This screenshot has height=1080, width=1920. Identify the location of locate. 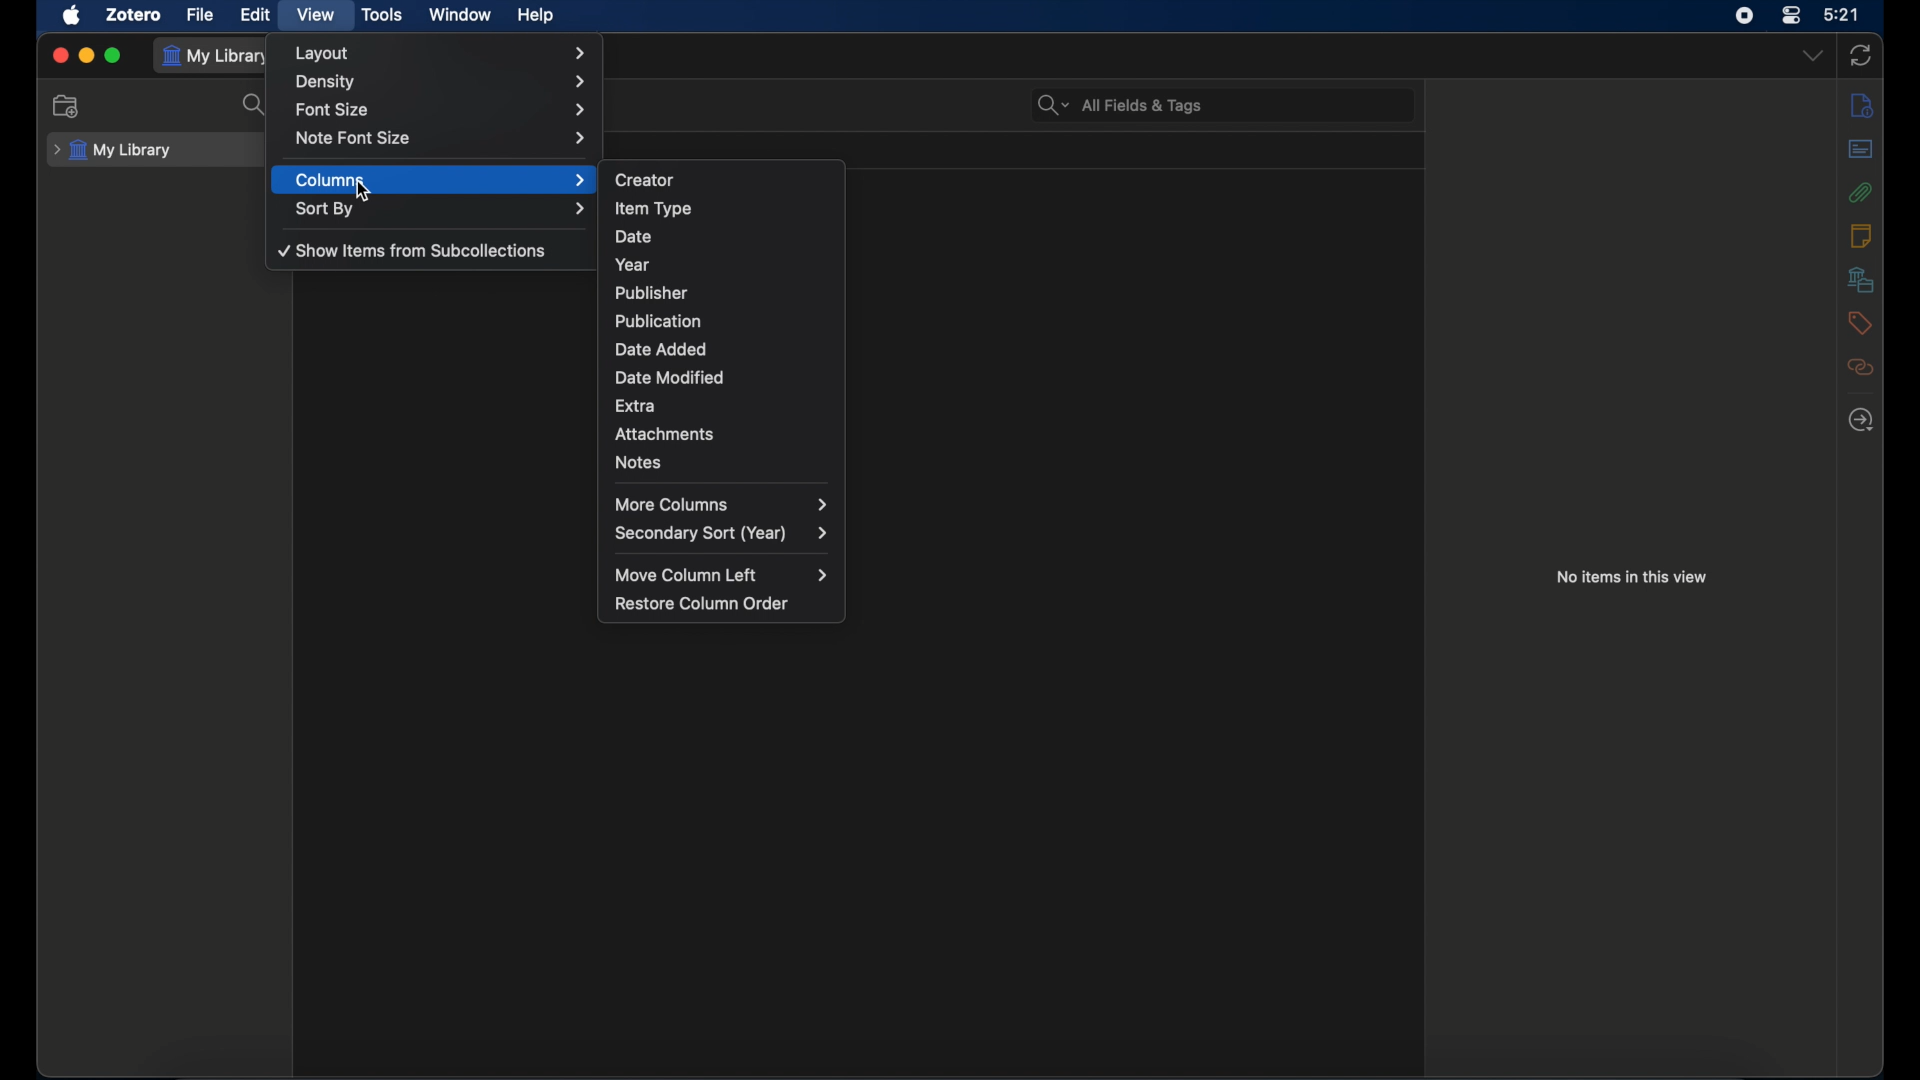
(1861, 421).